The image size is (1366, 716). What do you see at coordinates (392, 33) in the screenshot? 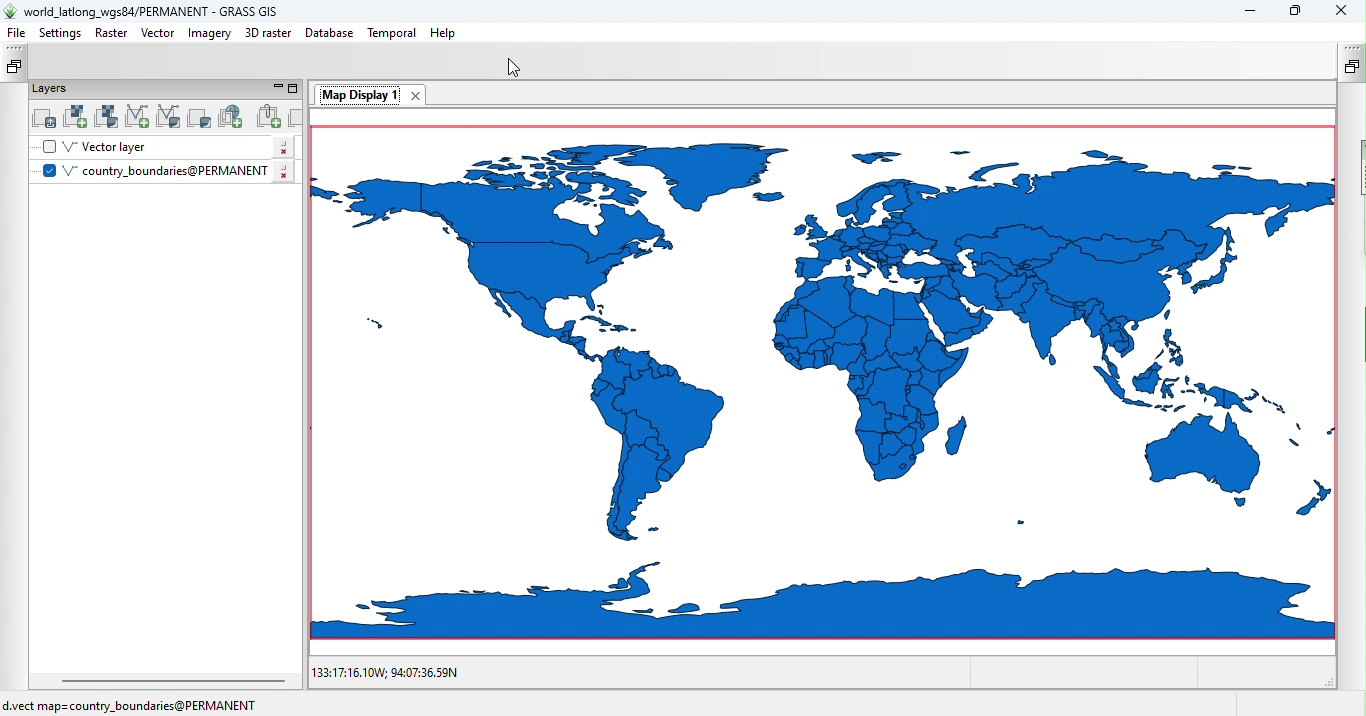
I see `Temporal` at bounding box center [392, 33].